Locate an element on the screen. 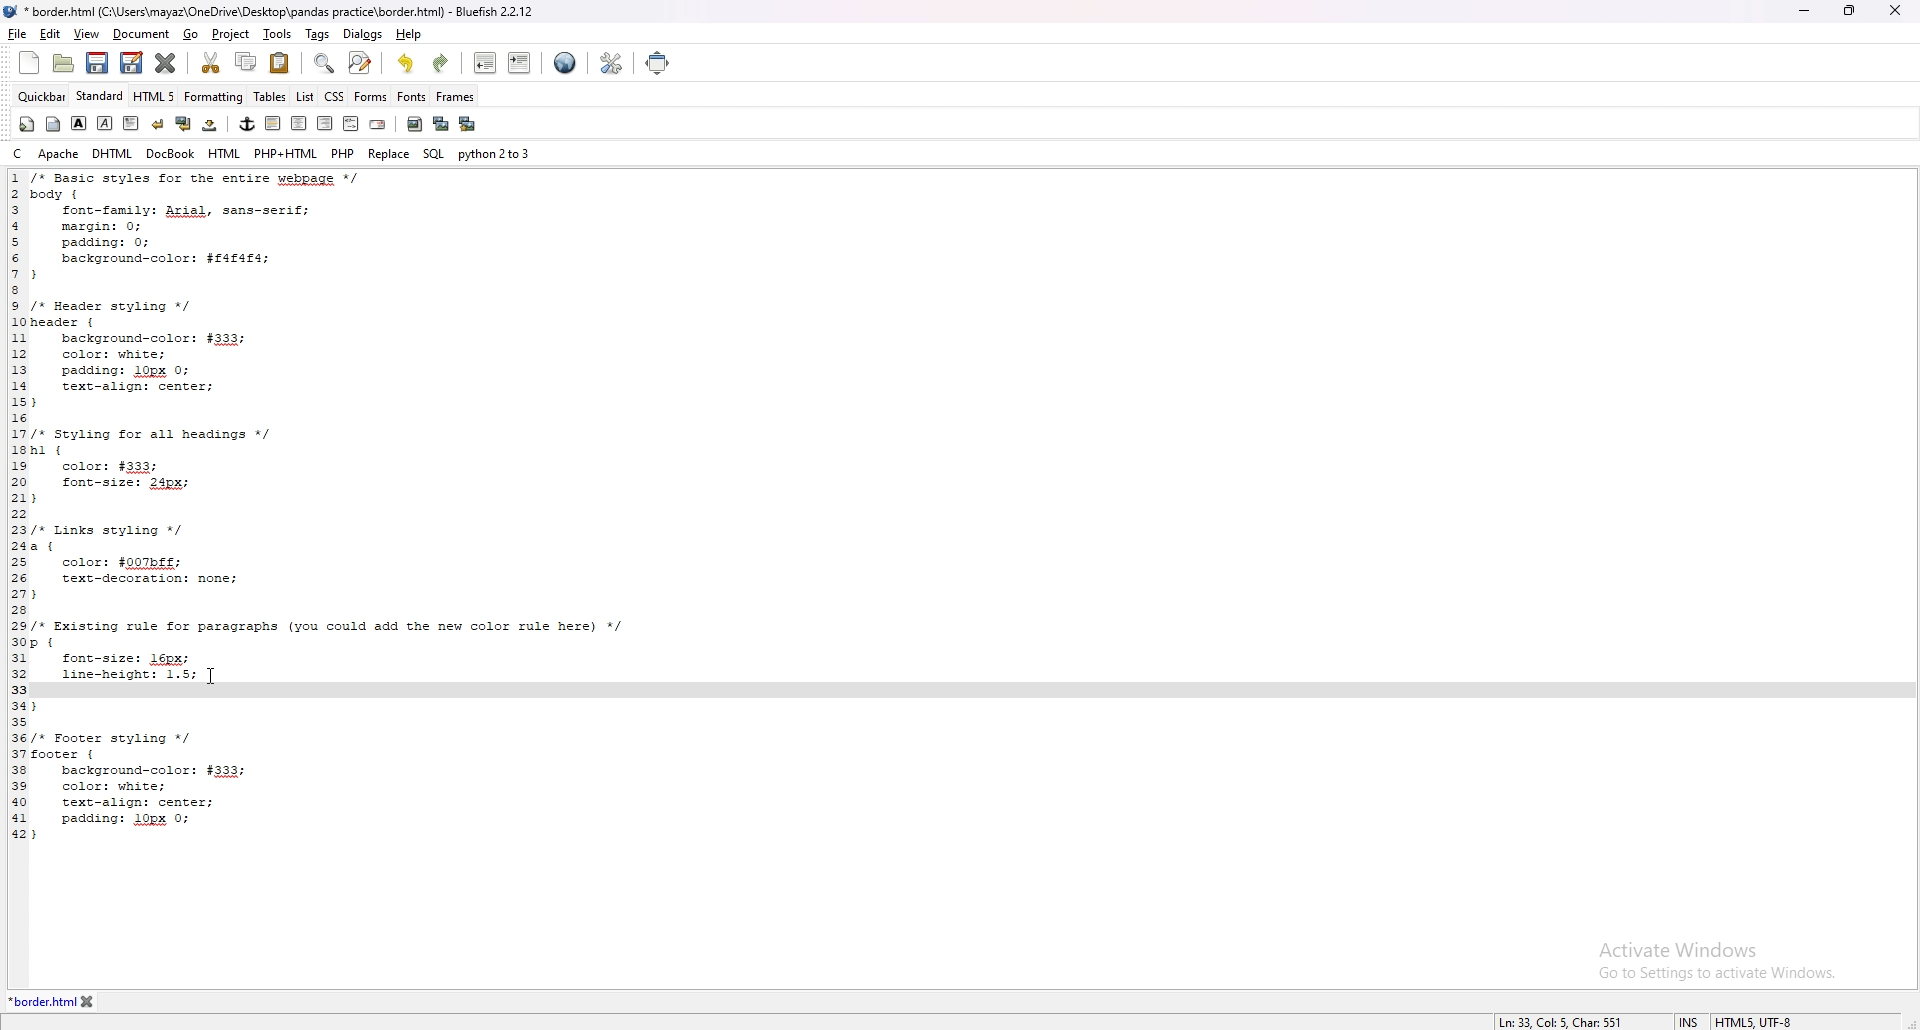 The width and height of the screenshot is (1920, 1030). replace is located at coordinates (388, 153).